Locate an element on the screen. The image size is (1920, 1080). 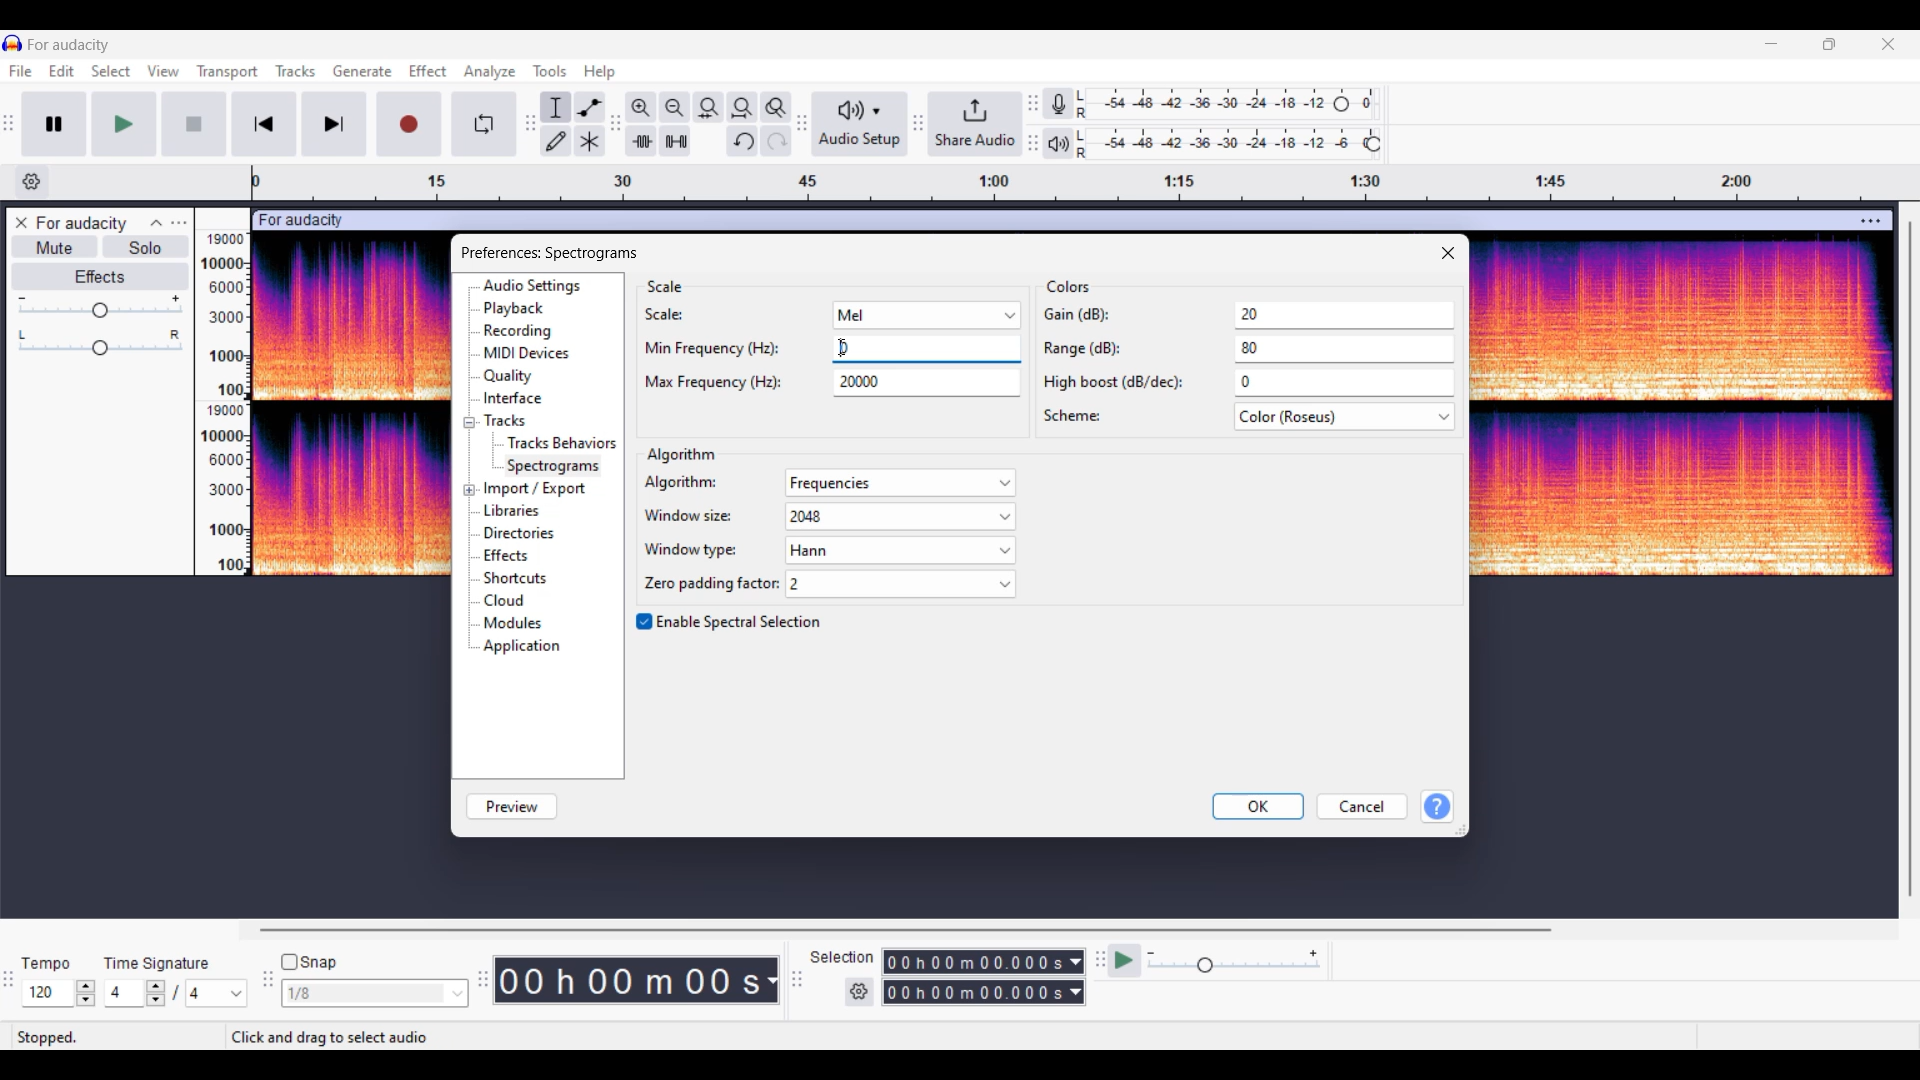
modules is located at coordinates (518, 622).